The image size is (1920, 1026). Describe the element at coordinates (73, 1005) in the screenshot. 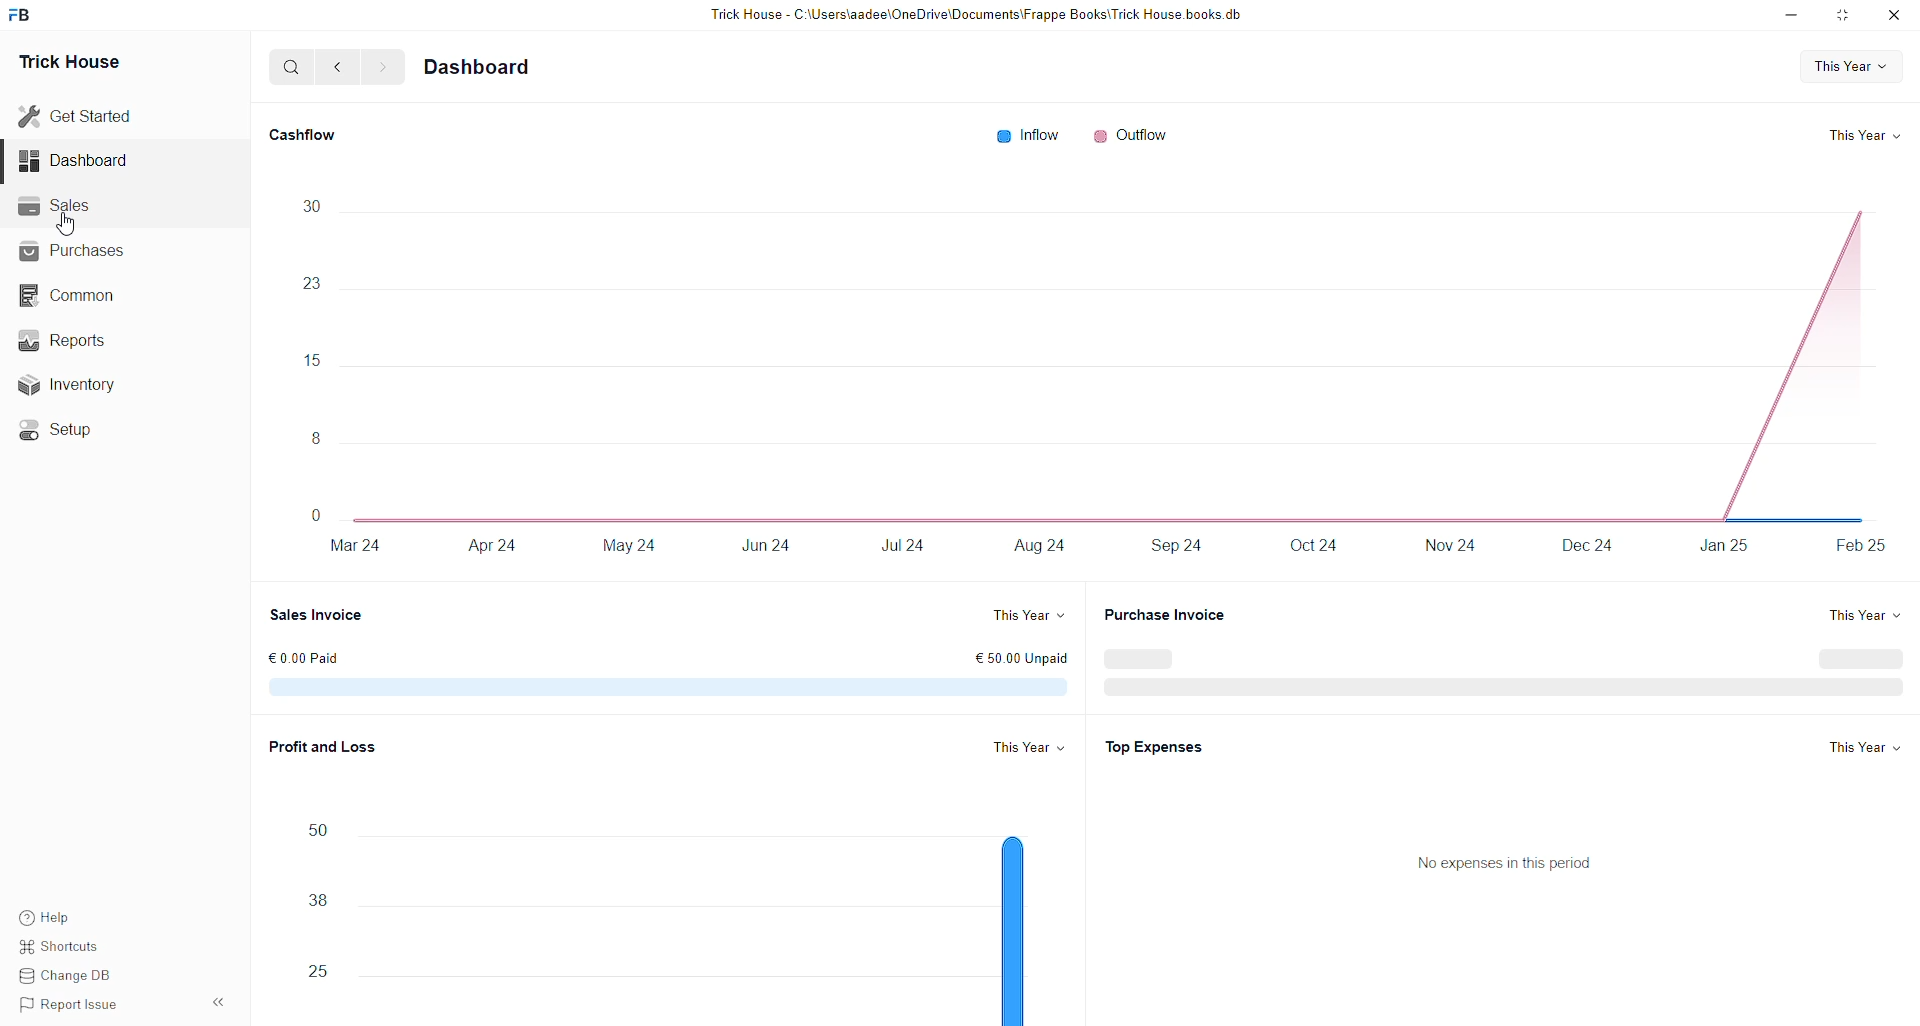

I see `Report Issue` at that location.